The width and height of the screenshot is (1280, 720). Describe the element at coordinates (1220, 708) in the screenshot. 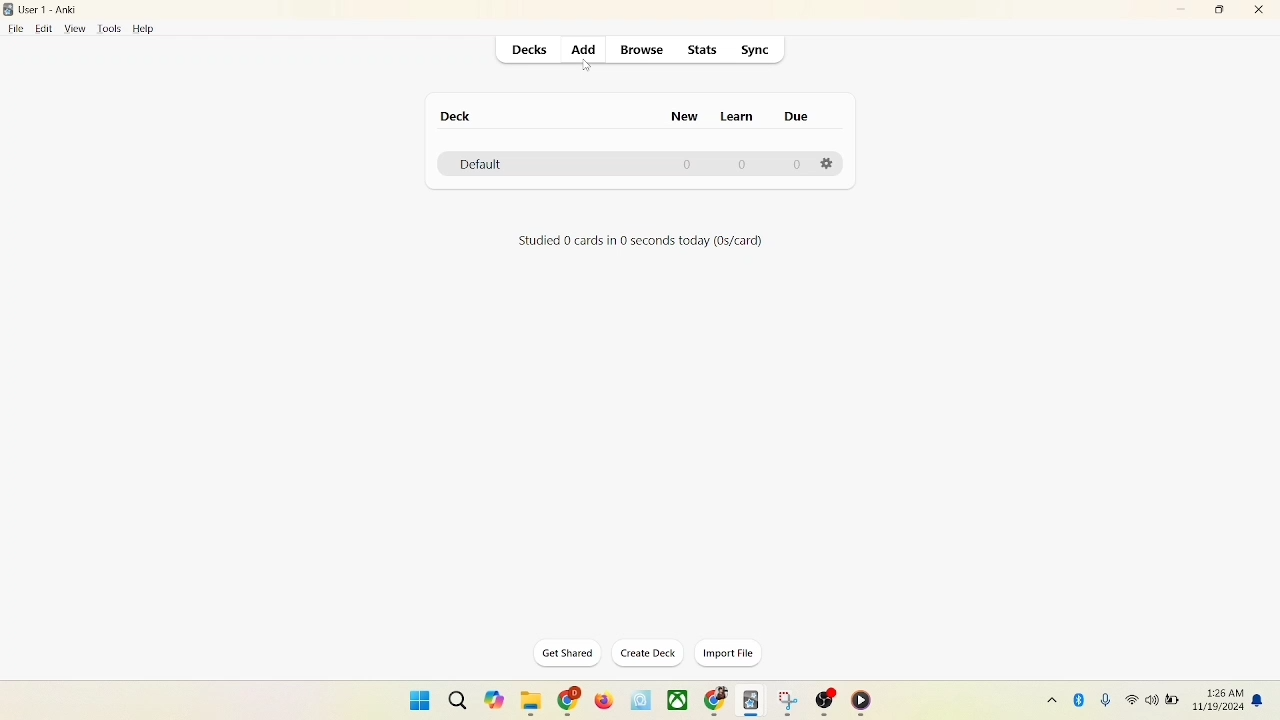

I see `date` at that location.